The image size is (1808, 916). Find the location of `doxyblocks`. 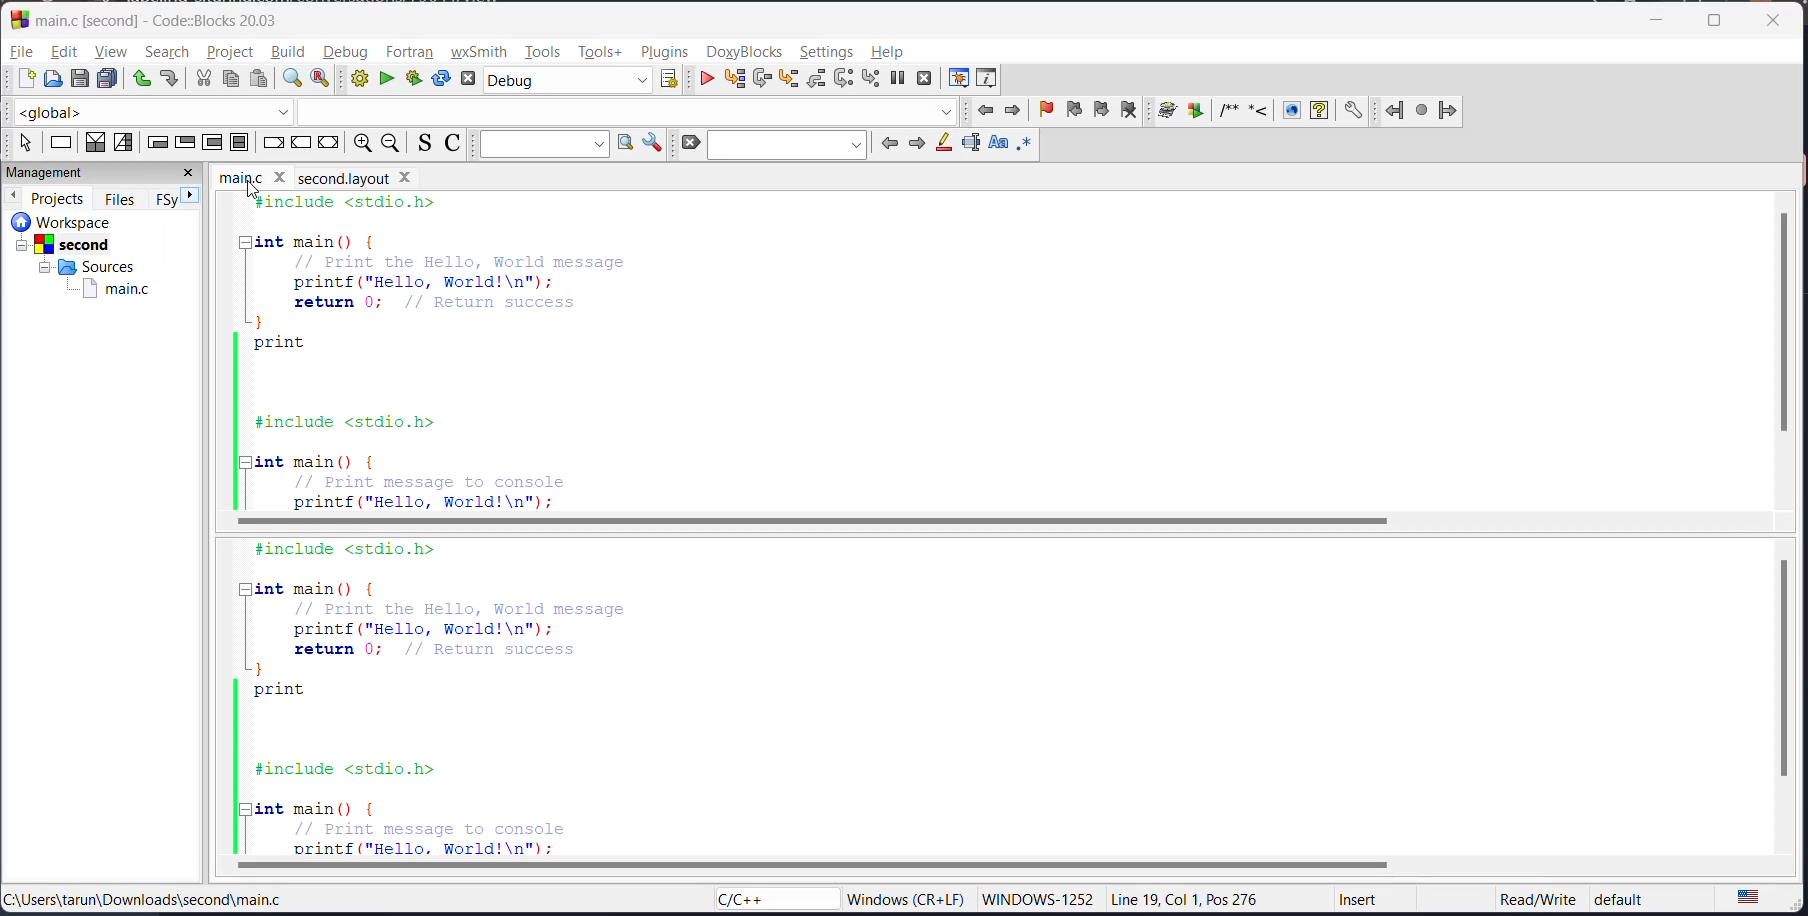

doxyblocks is located at coordinates (746, 51).